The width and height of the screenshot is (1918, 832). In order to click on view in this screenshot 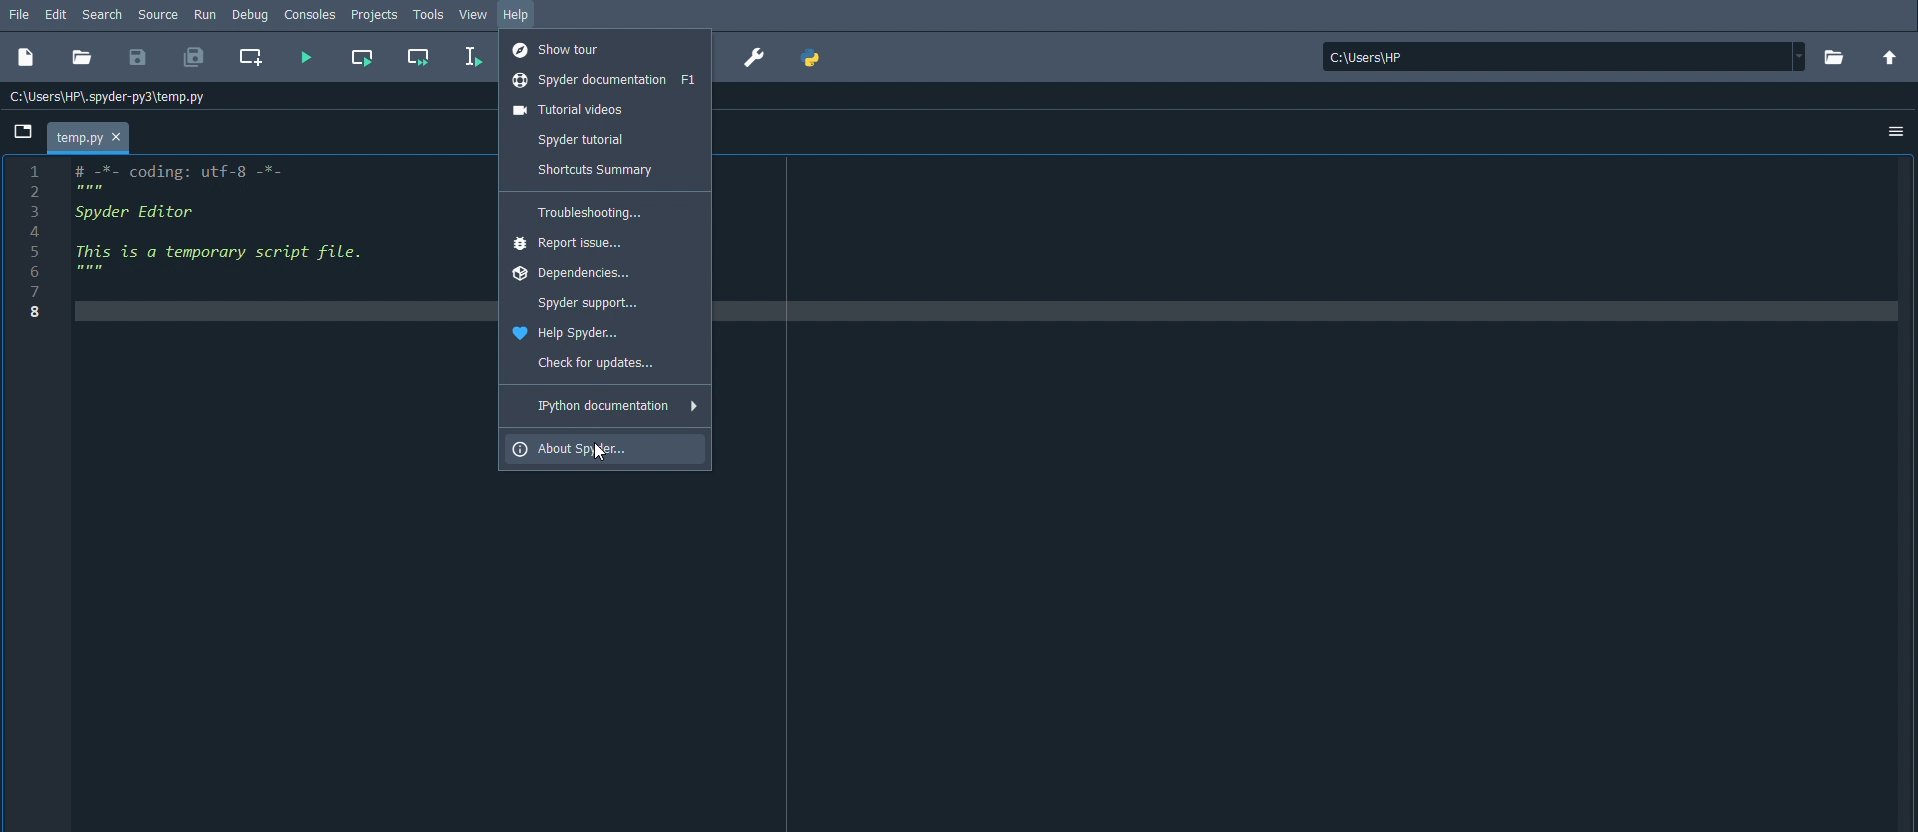, I will do `click(474, 14)`.